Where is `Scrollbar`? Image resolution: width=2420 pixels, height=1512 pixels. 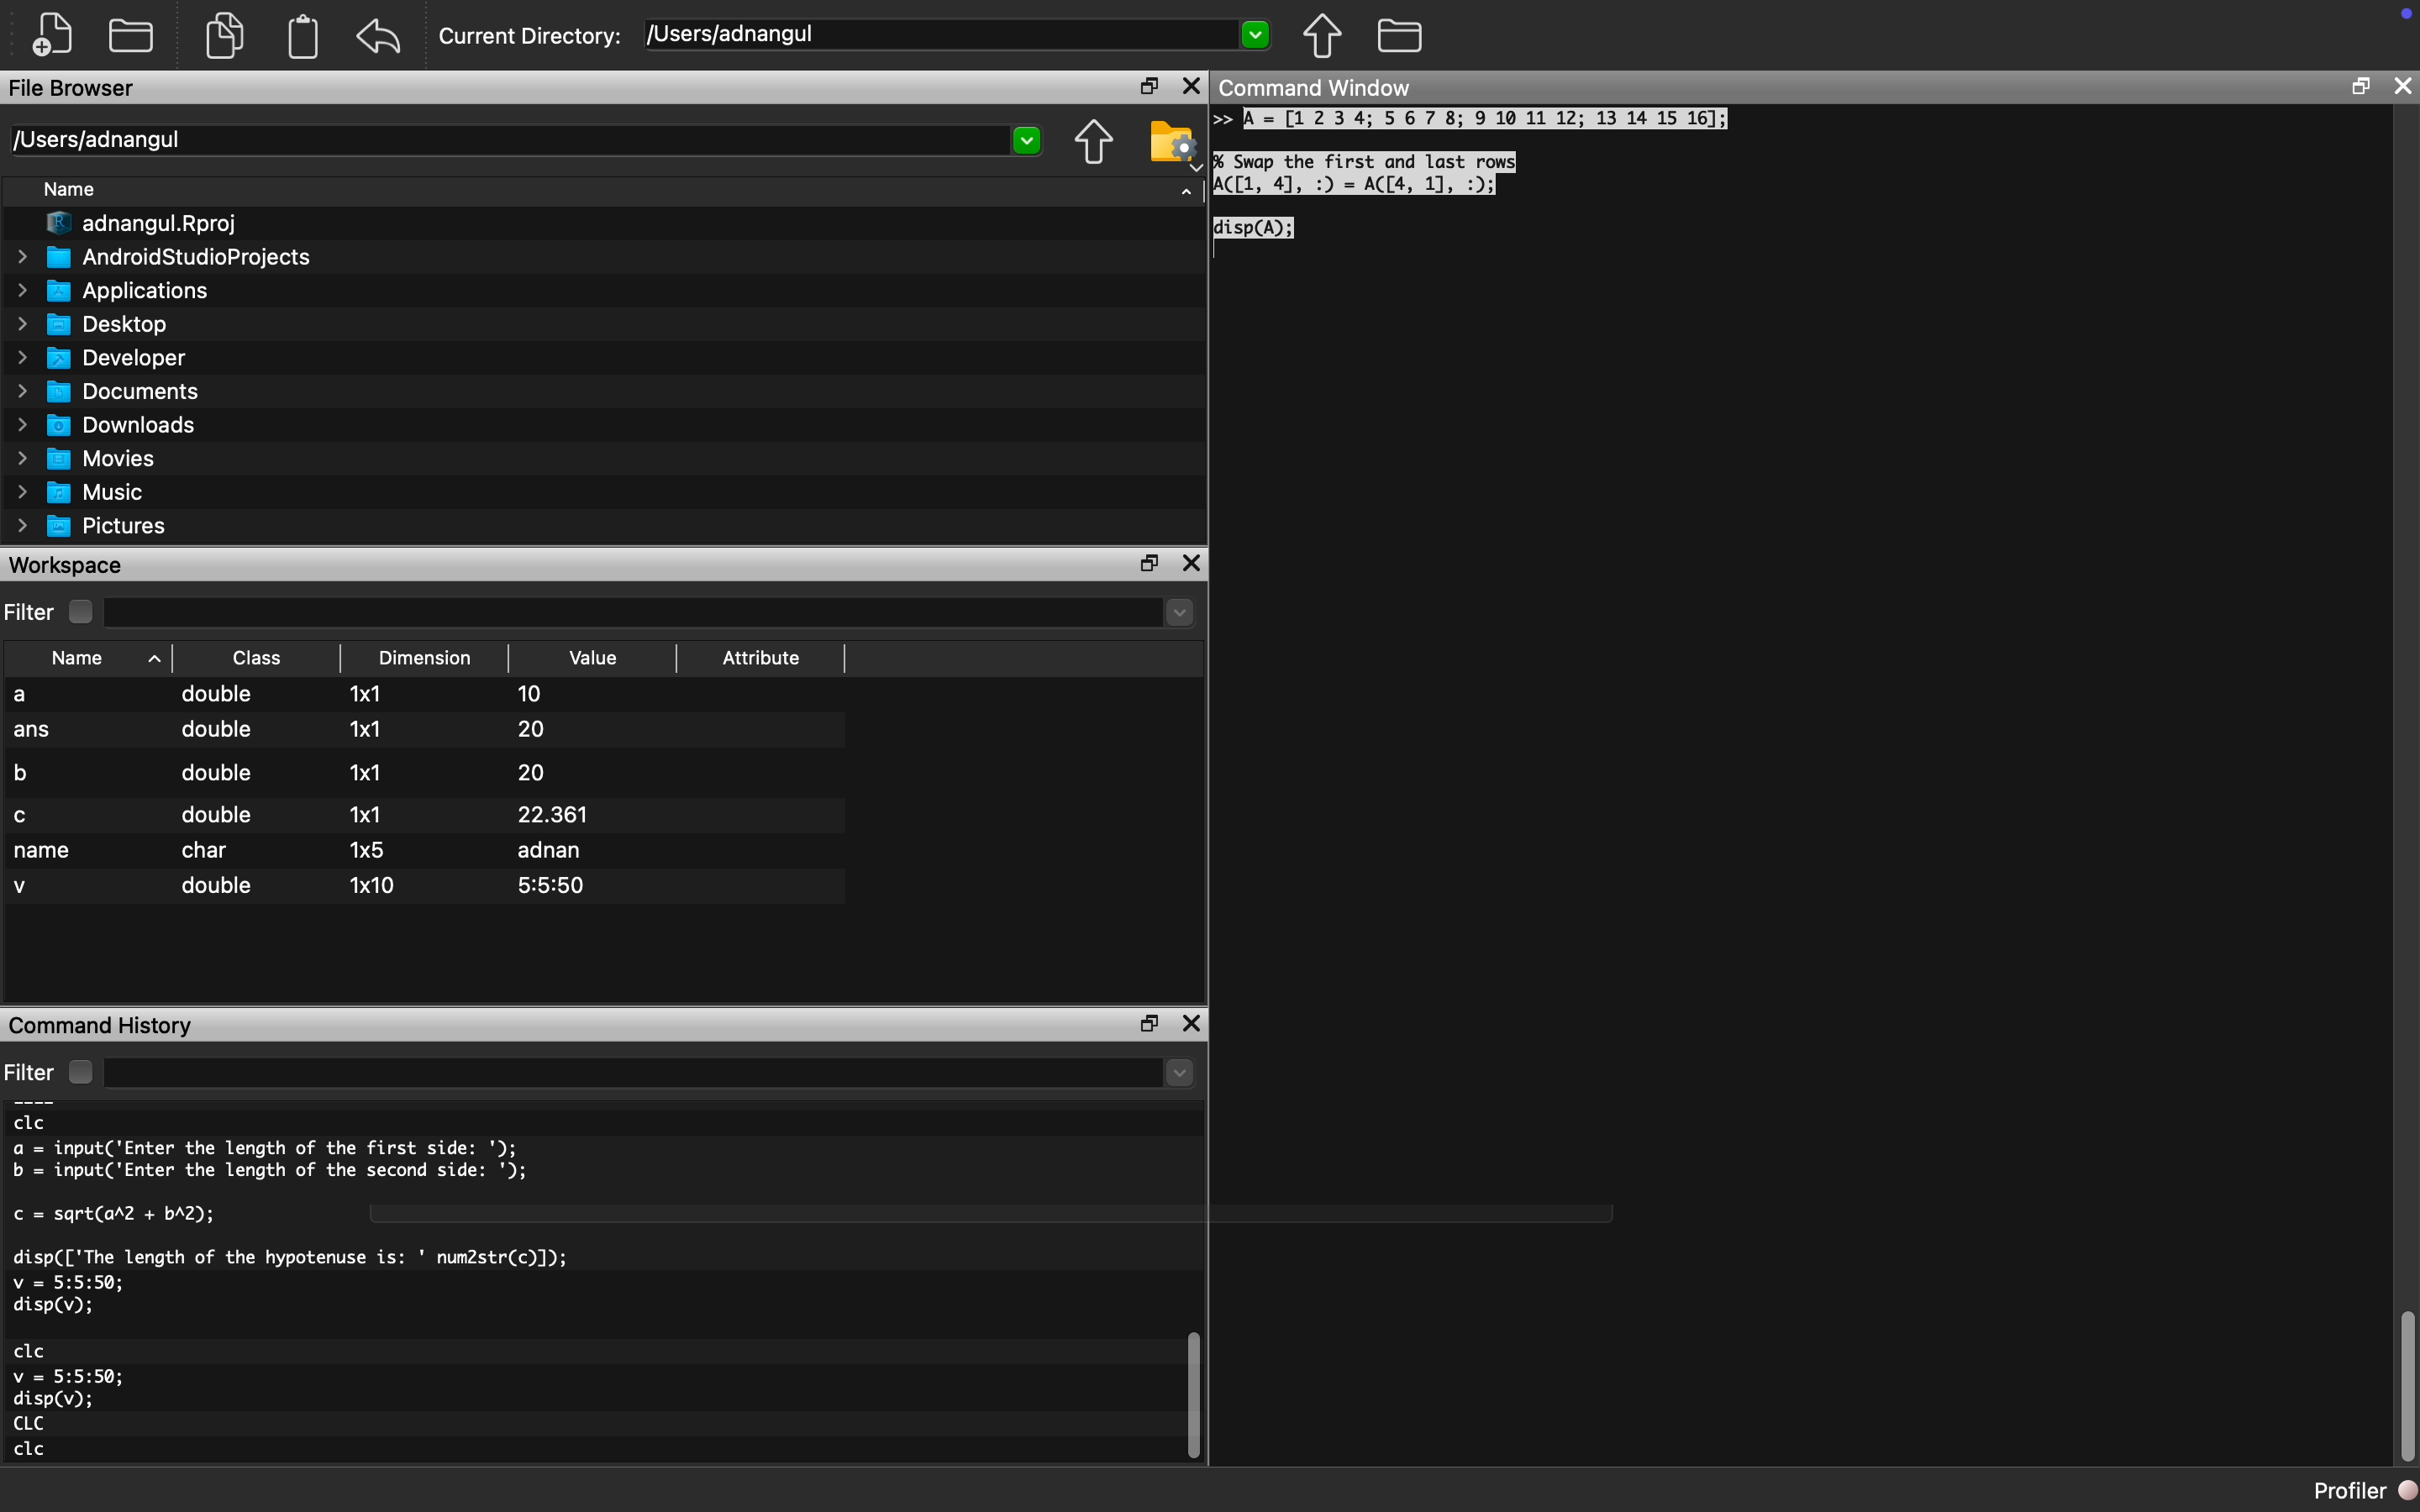
Scrollbar is located at coordinates (1192, 1400).